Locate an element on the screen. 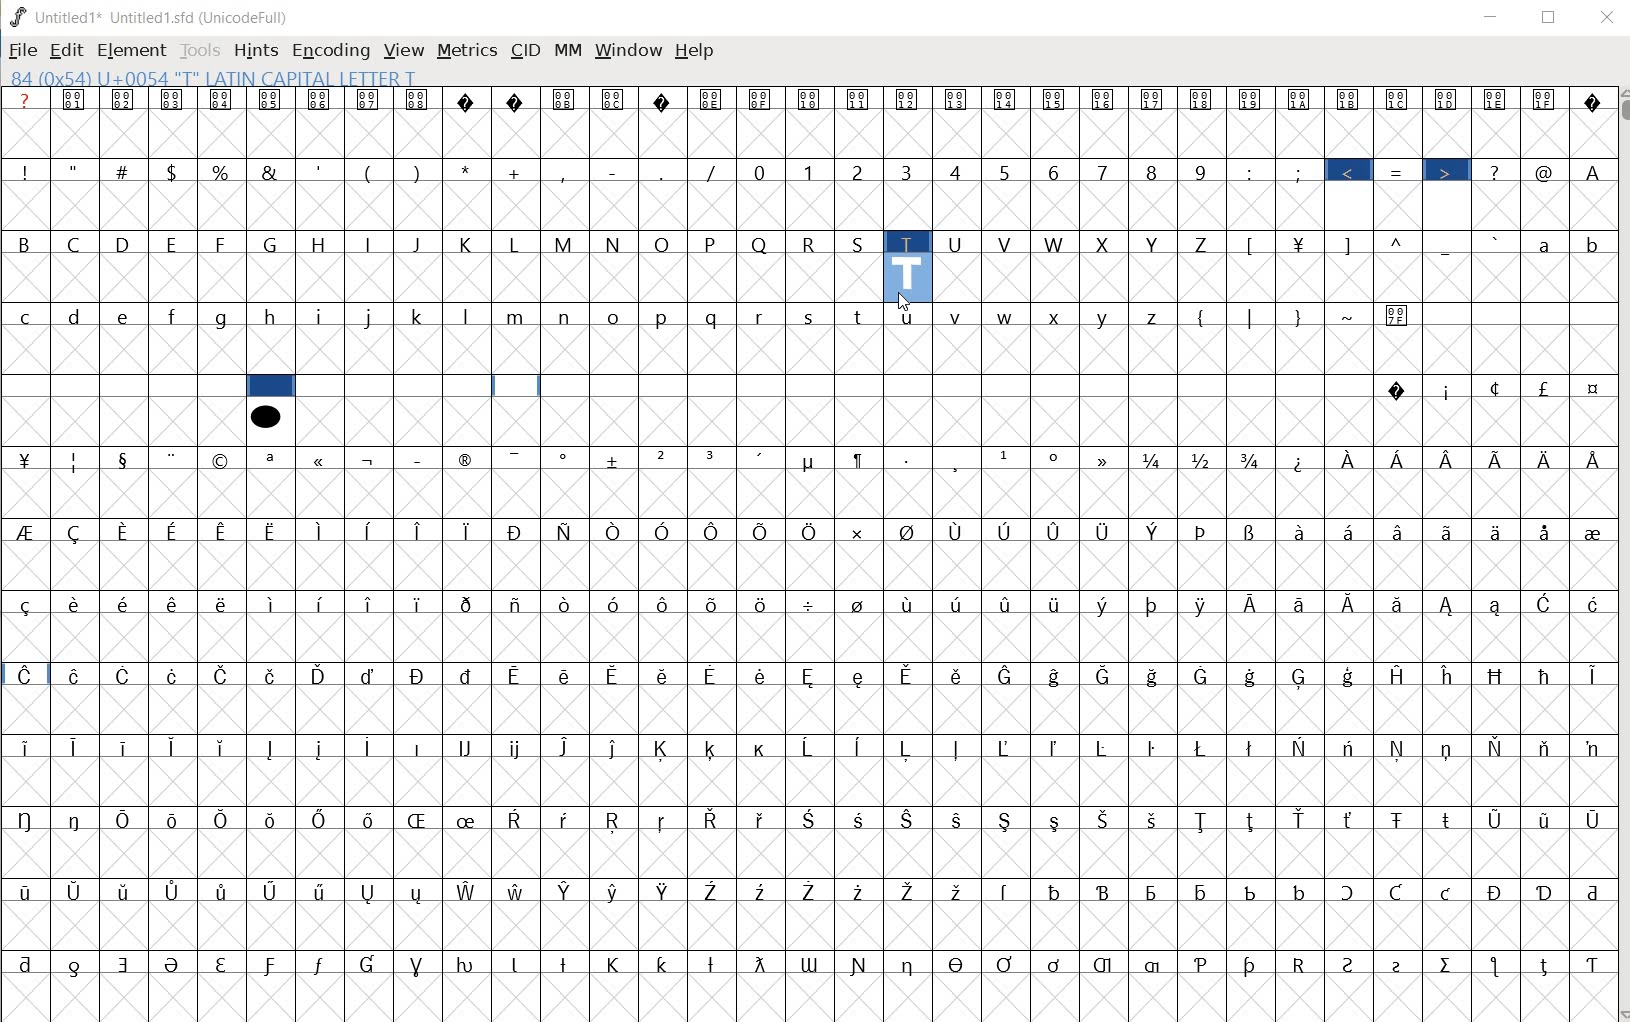 This screenshot has width=1630, height=1022. Symbol is located at coordinates (955, 818).